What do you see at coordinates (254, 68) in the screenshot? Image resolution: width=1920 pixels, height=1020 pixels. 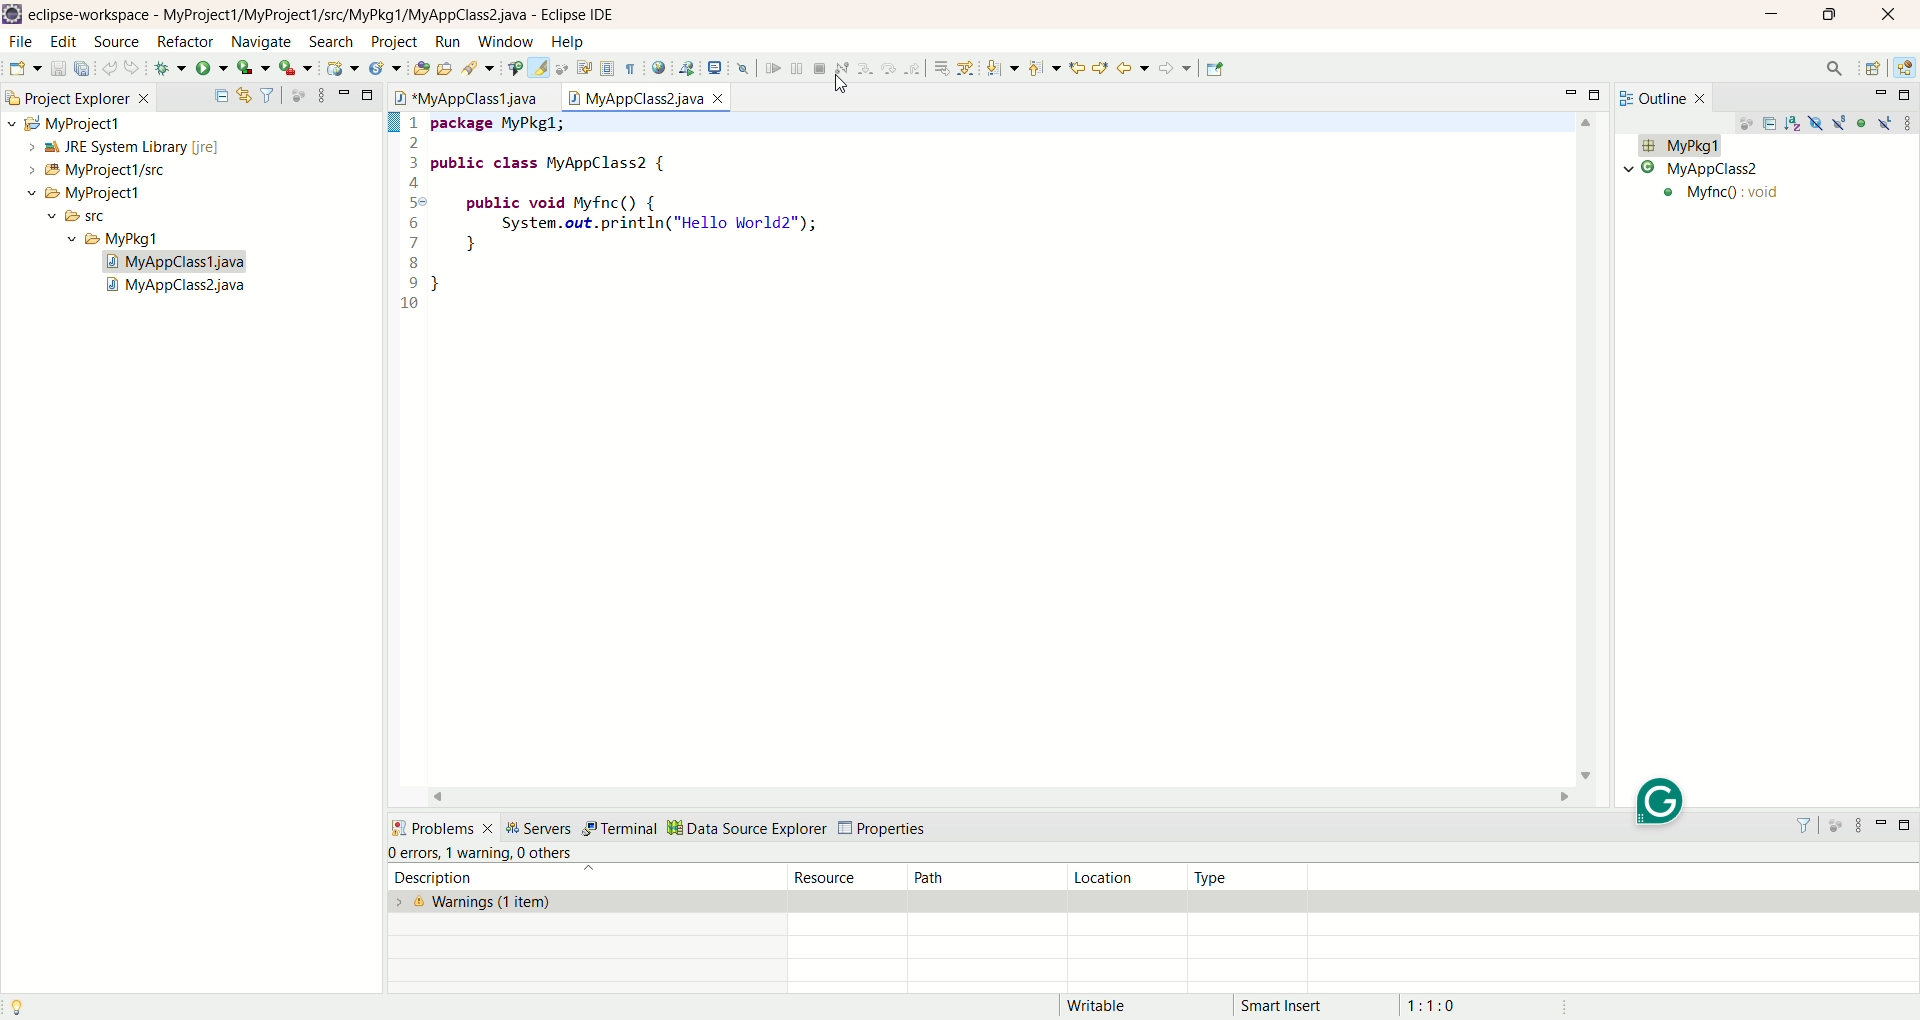 I see `coverage` at bounding box center [254, 68].